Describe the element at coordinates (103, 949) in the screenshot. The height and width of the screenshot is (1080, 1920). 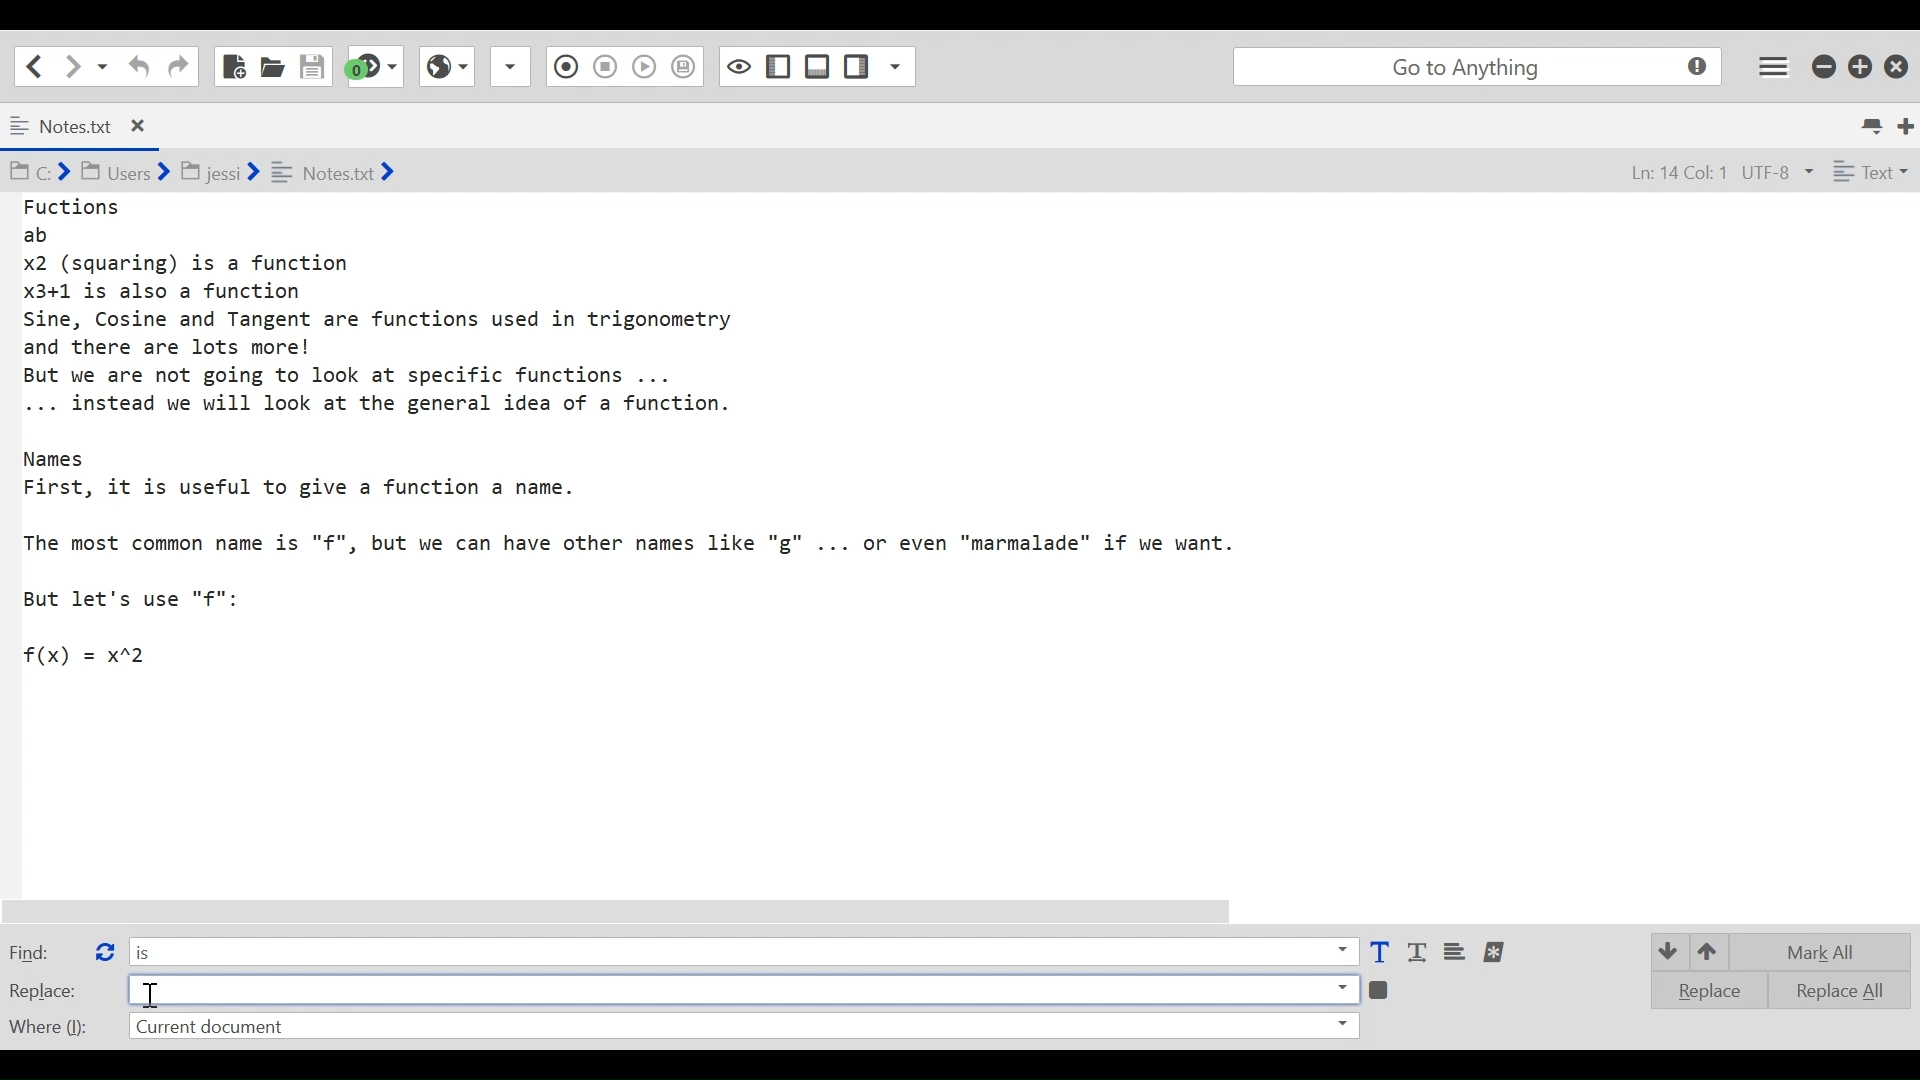
I see `Replace Button` at that location.